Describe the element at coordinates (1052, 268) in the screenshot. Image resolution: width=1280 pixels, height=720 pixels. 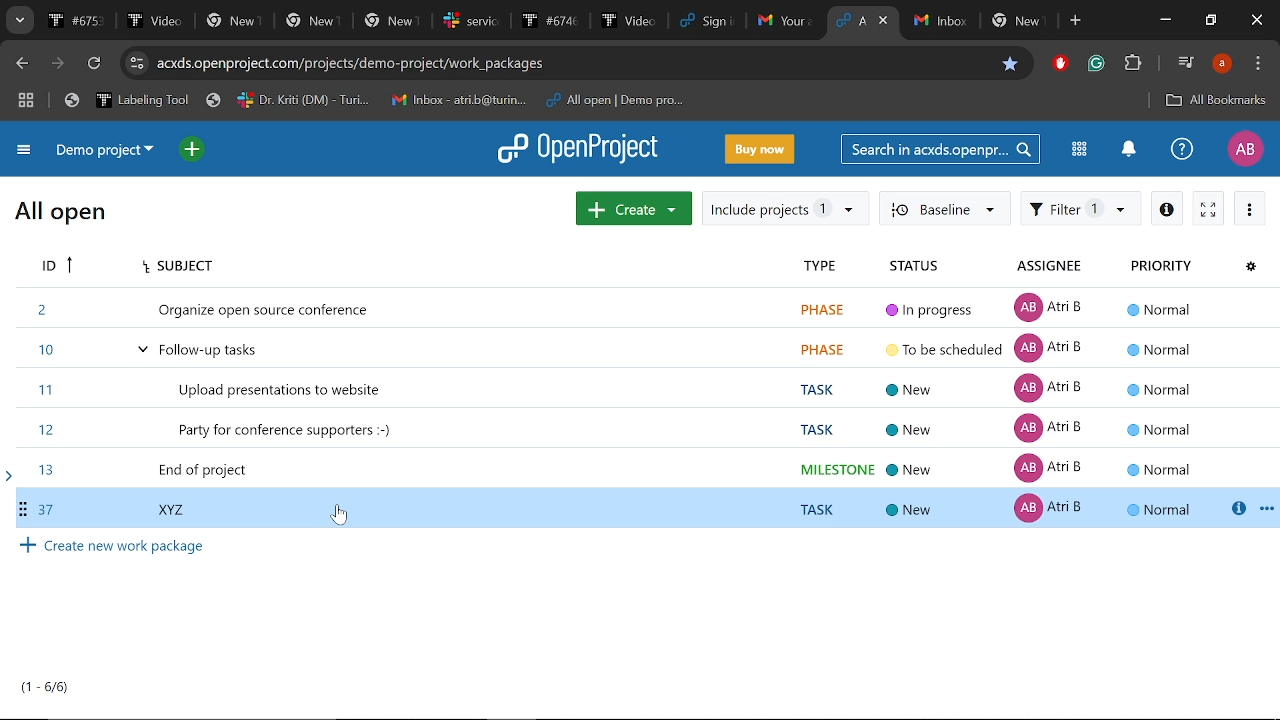
I see `Assignee` at that location.